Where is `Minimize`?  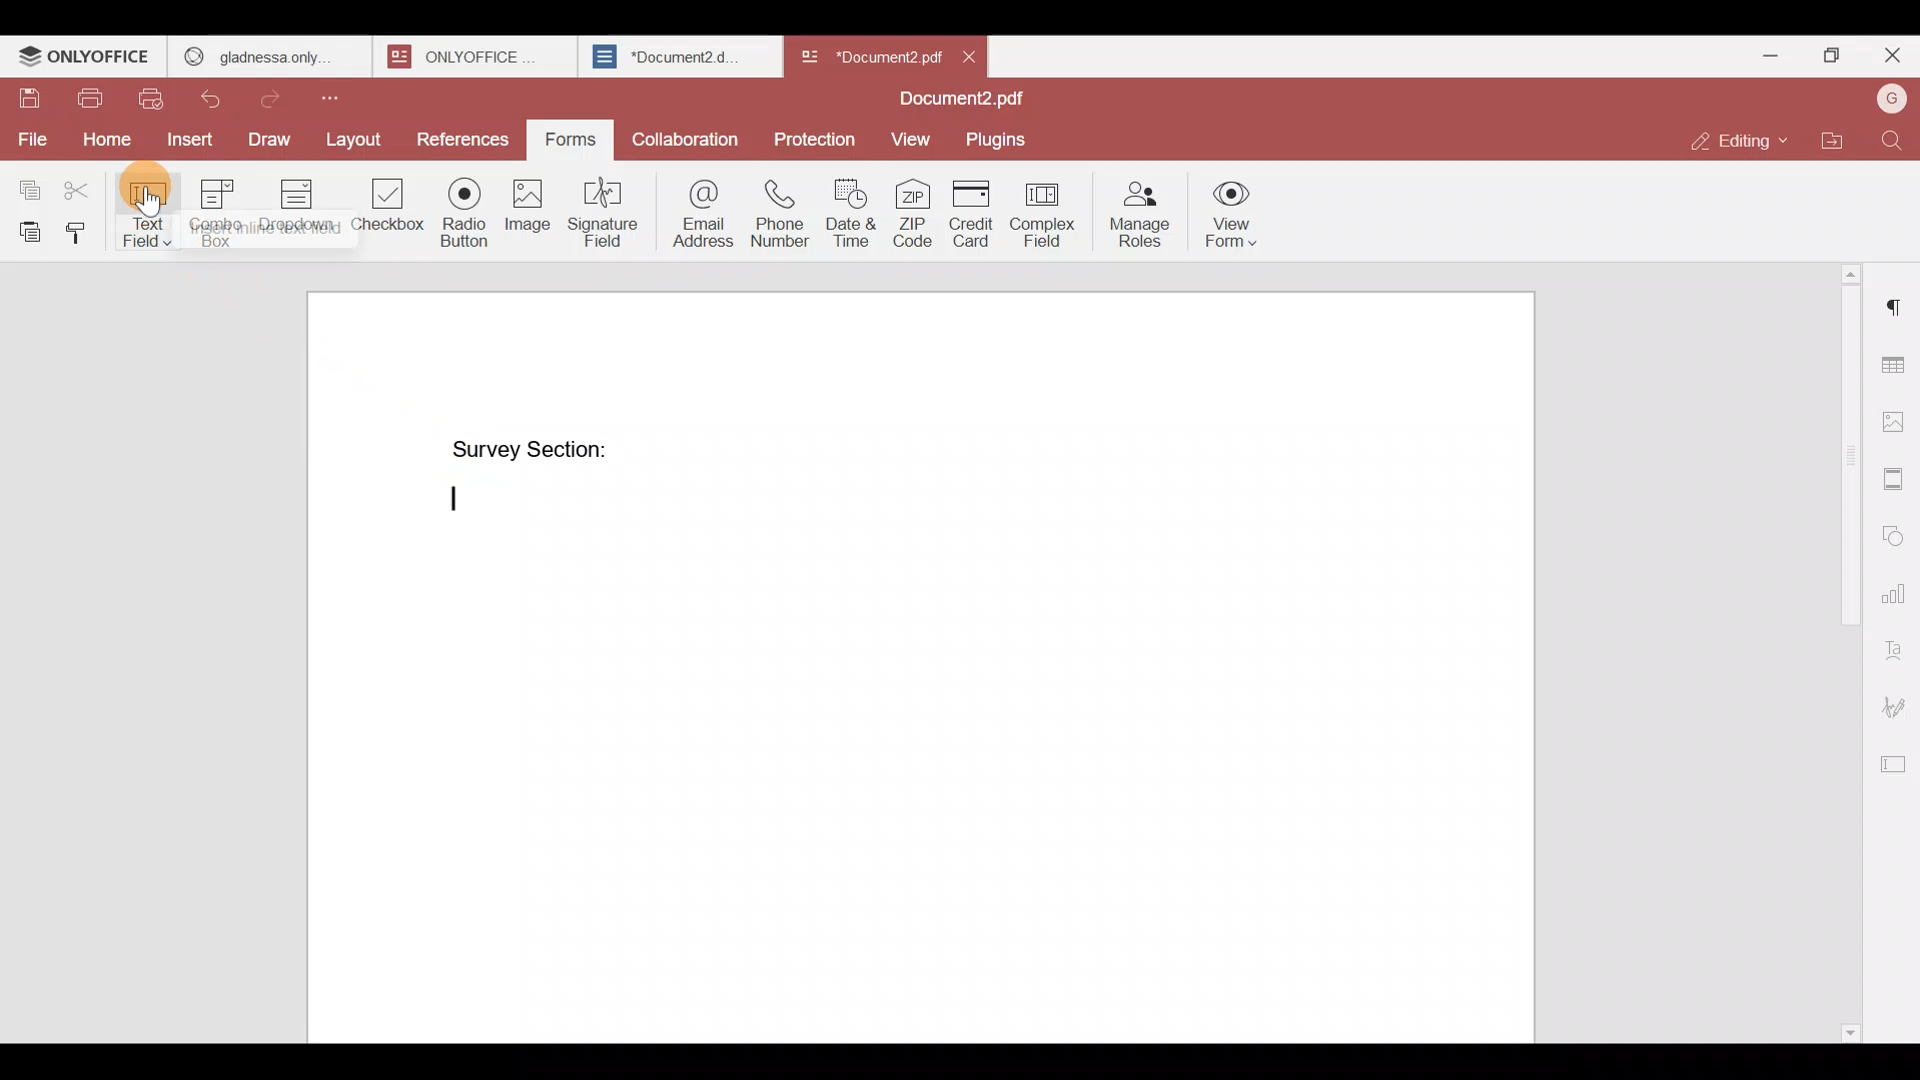
Minimize is located at coordinates (1777, 56).